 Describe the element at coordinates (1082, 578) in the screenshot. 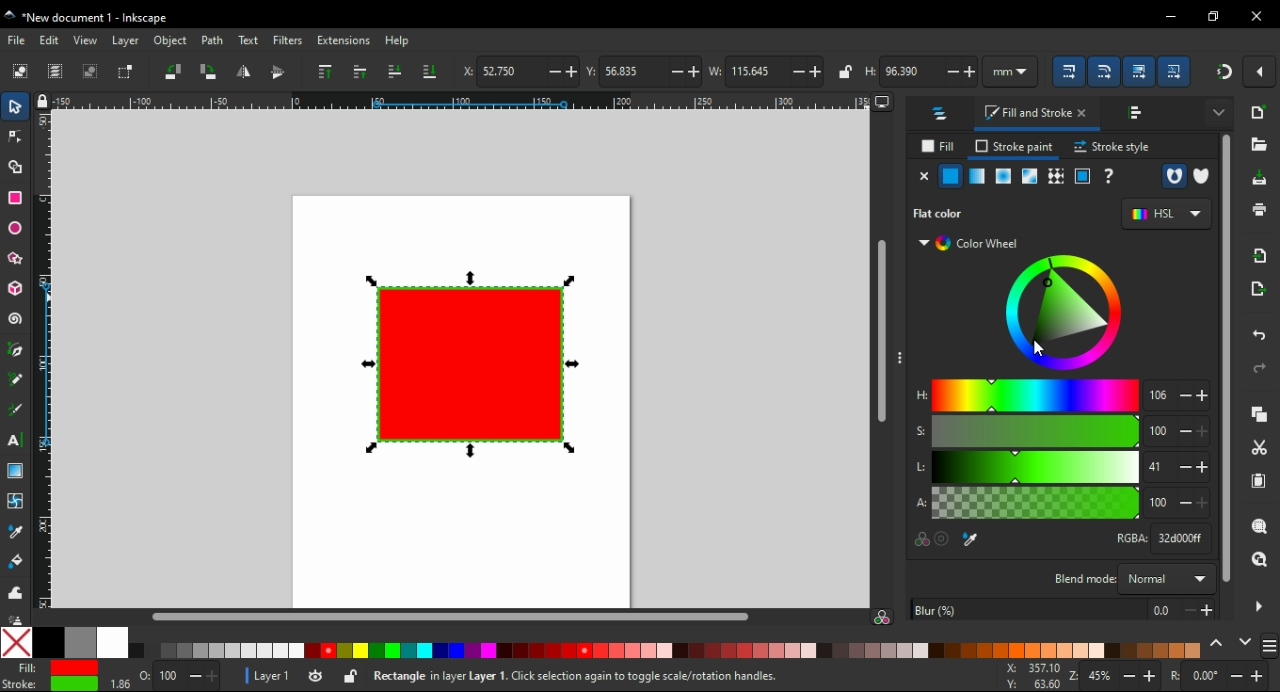

I see `blend mode` at that location.